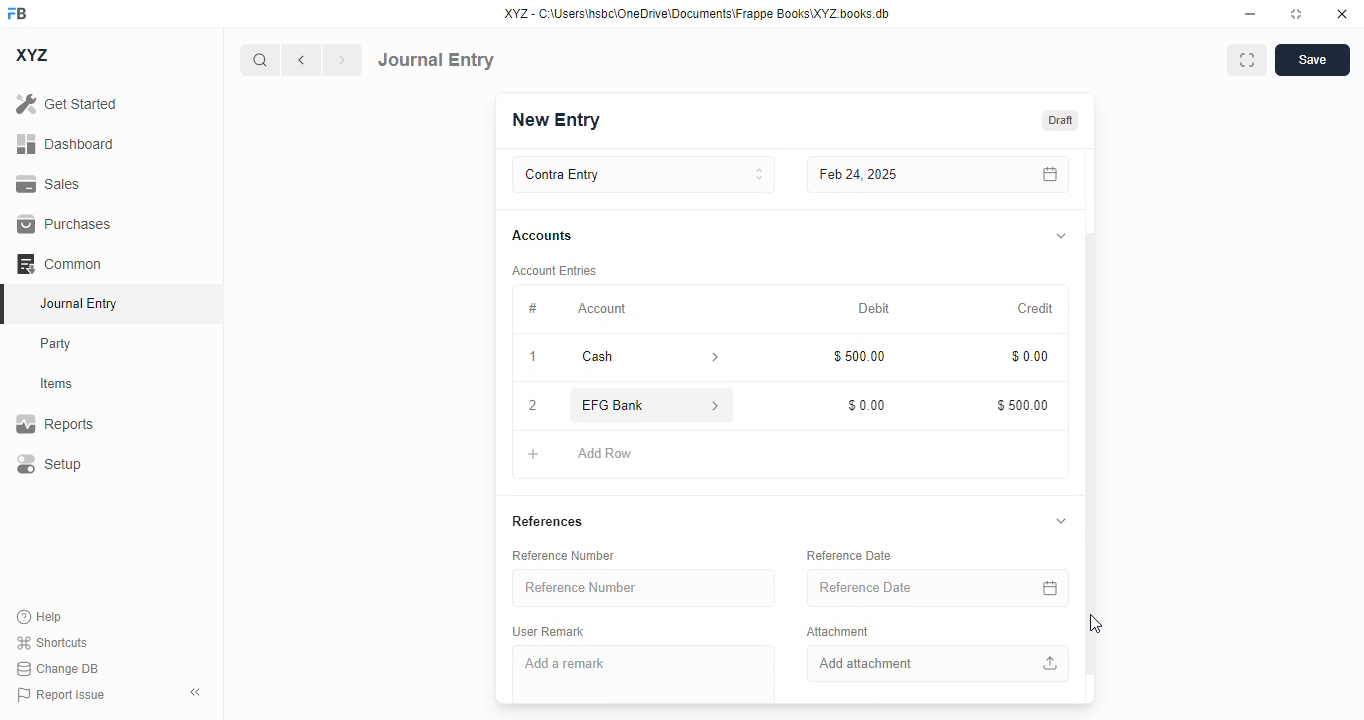 The width and height of the screenshot is (1364, 720). I want to click on attachment, so click(838, 633).